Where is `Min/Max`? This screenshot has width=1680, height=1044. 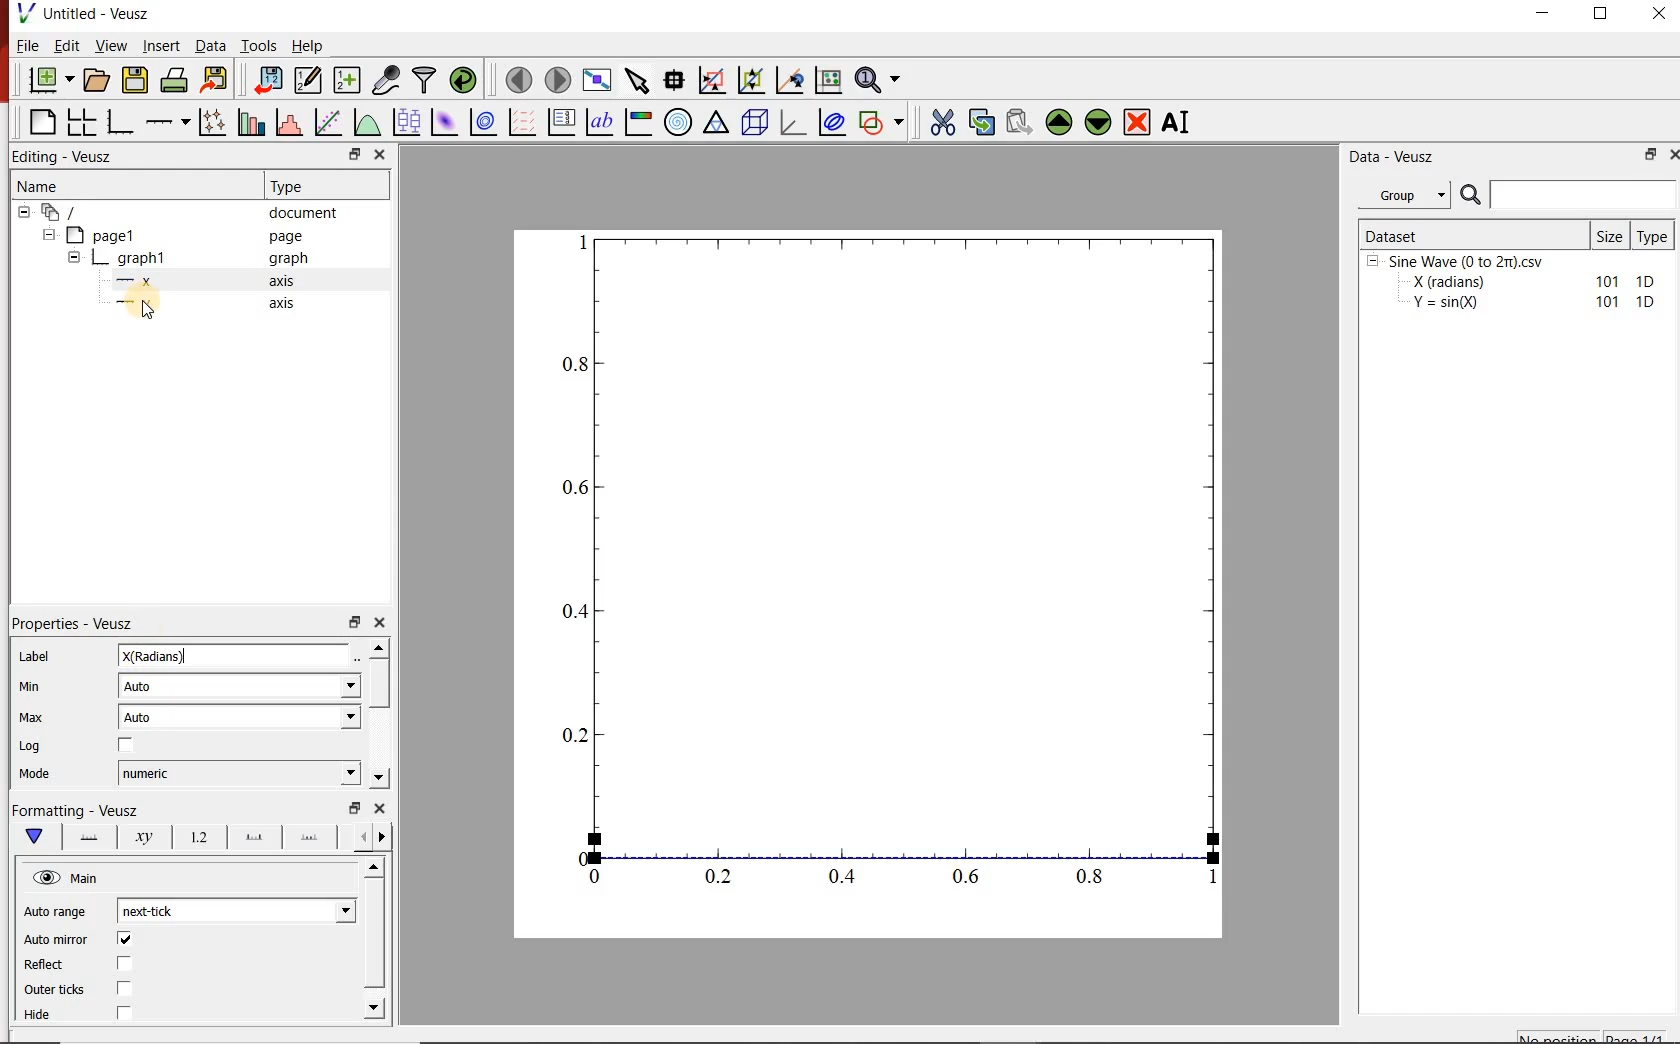
Min/Max is located at coordinates (355, 620).